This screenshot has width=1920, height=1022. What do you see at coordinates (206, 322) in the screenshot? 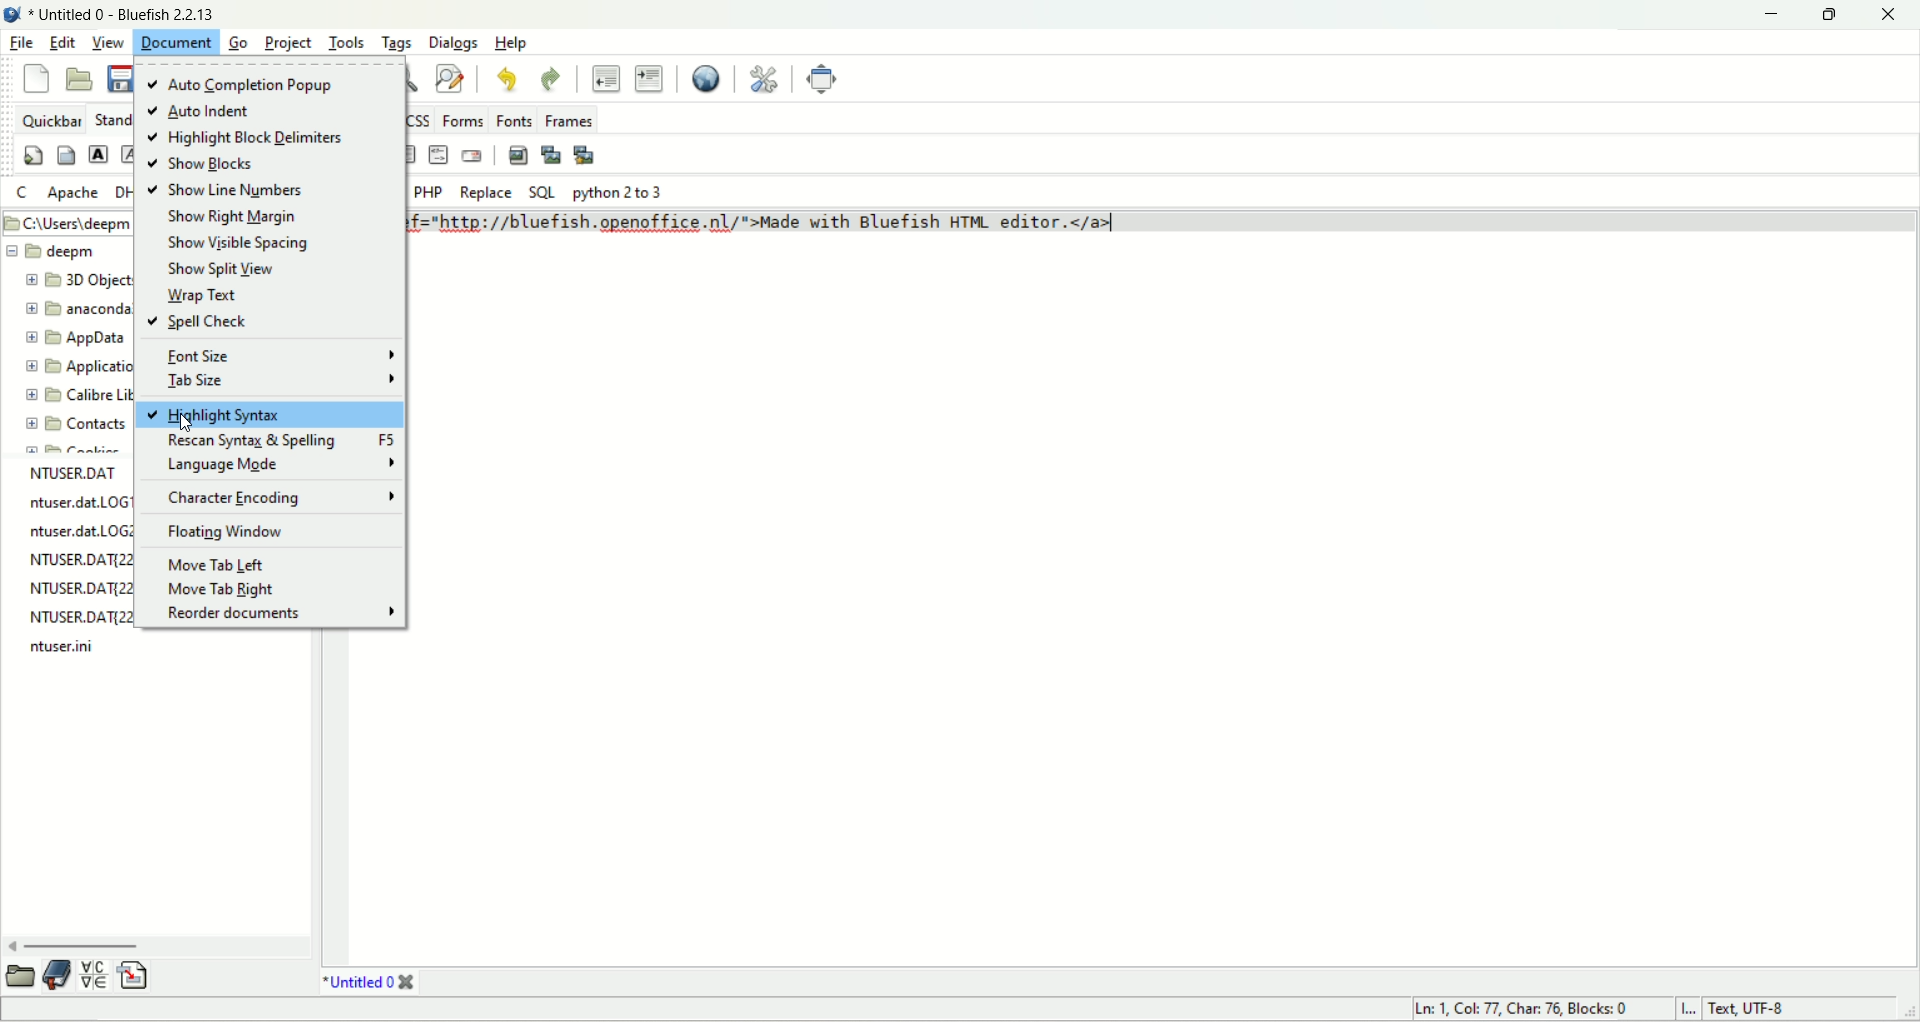
I see `spell check` at bounding box center [206, 322].